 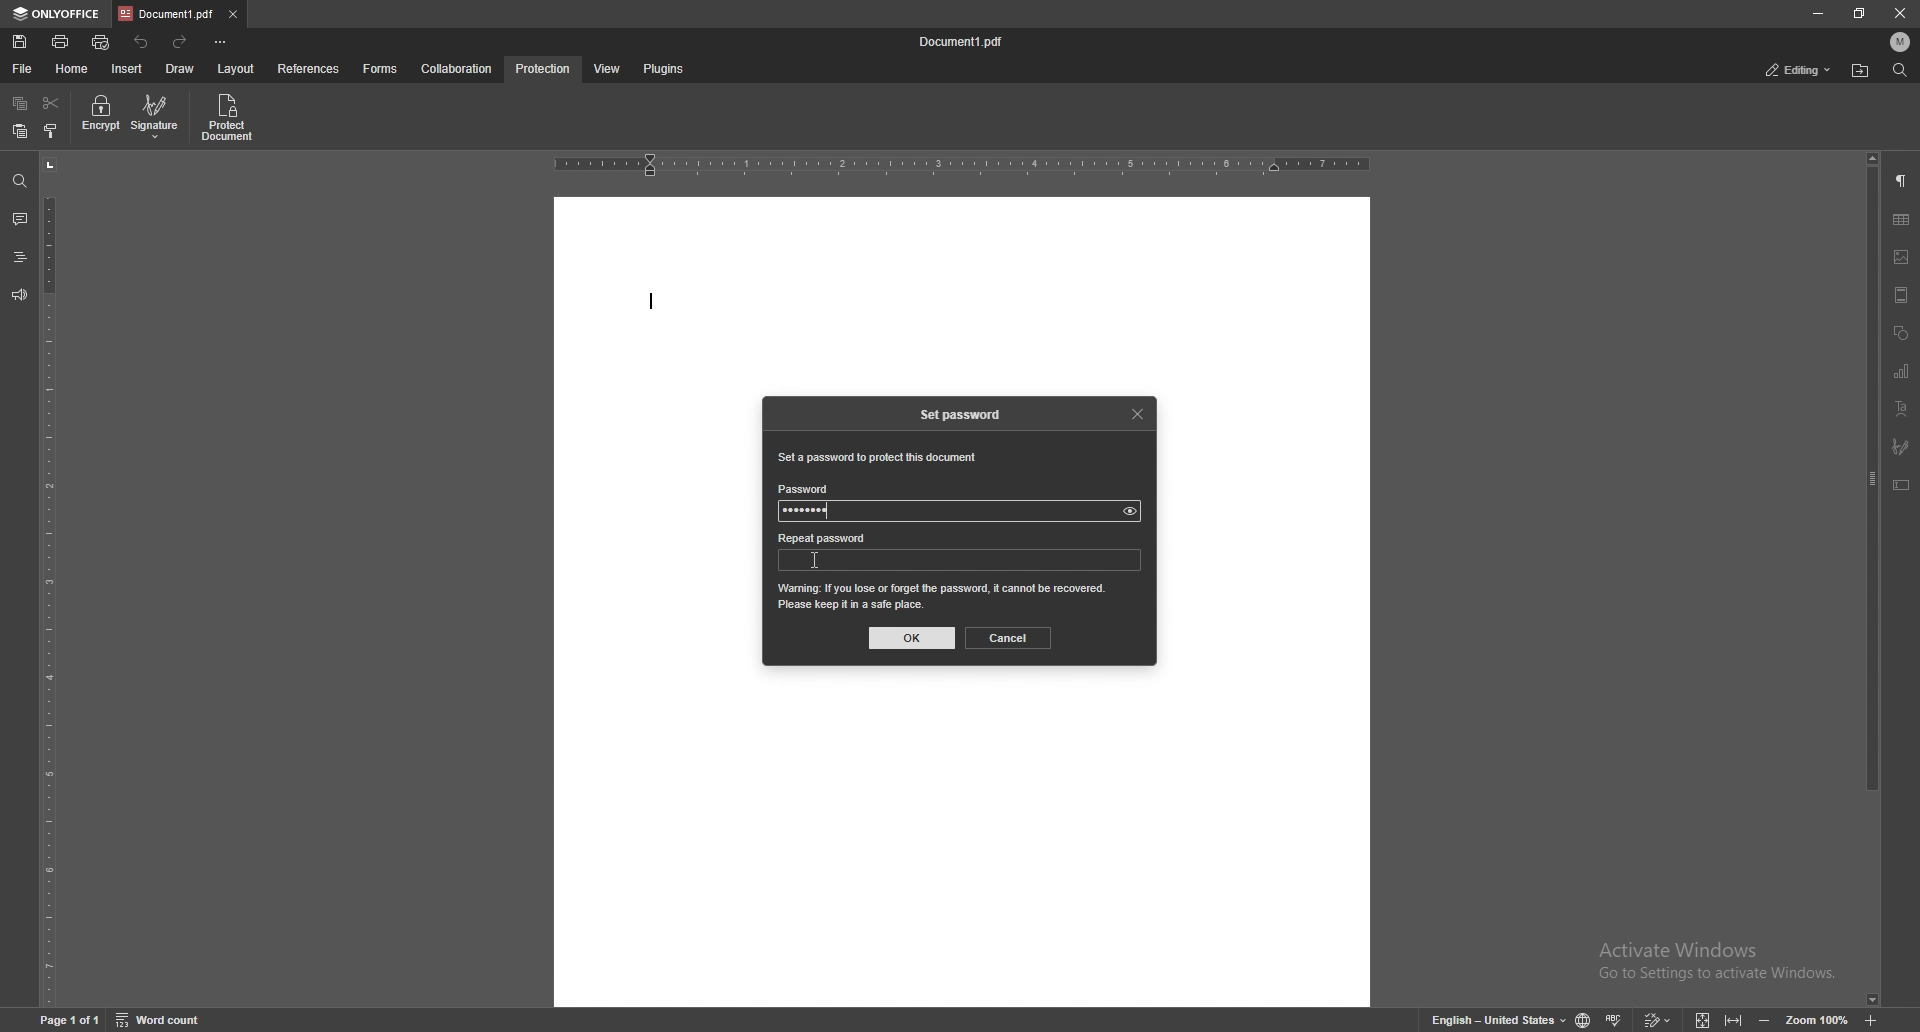 What do you see at coordinates (1861, 70) in the screenshot?
I see `locate file` at bounding box center [1861, 70].